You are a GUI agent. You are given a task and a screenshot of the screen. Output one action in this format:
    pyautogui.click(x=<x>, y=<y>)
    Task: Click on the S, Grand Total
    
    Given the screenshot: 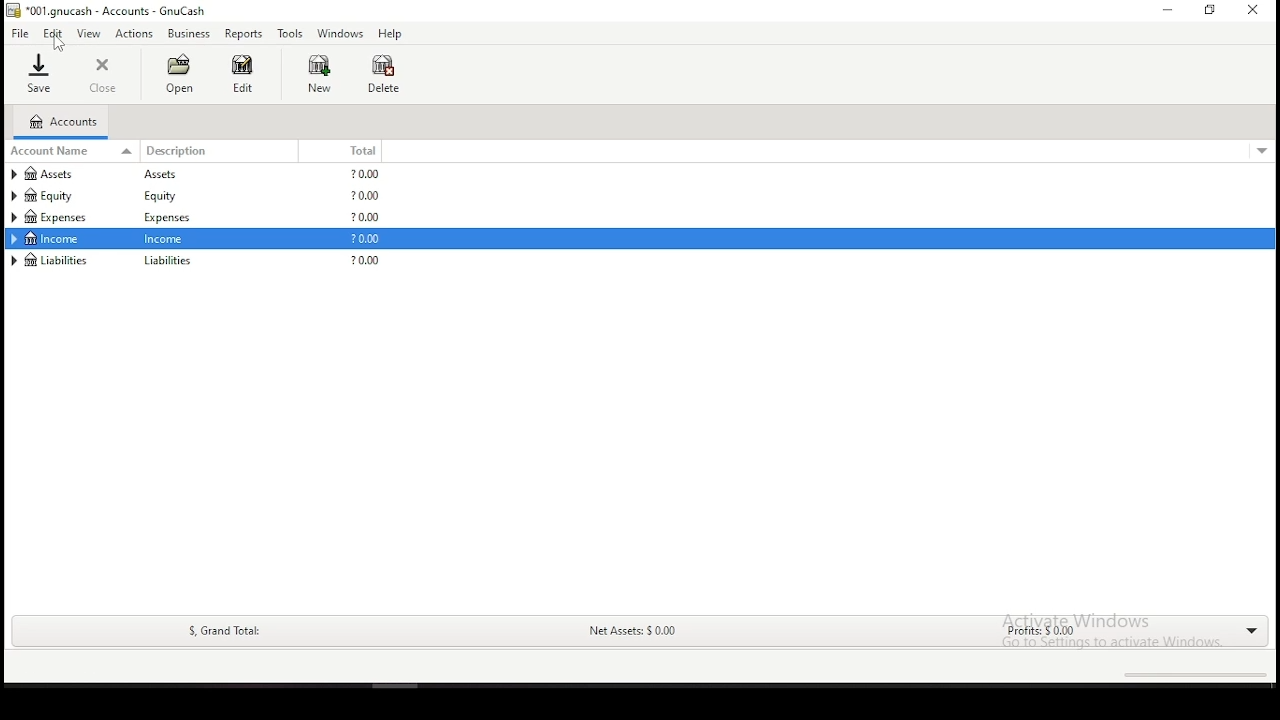 What is the action you would take?
    pyautogui.click(x=222, y=631)
    